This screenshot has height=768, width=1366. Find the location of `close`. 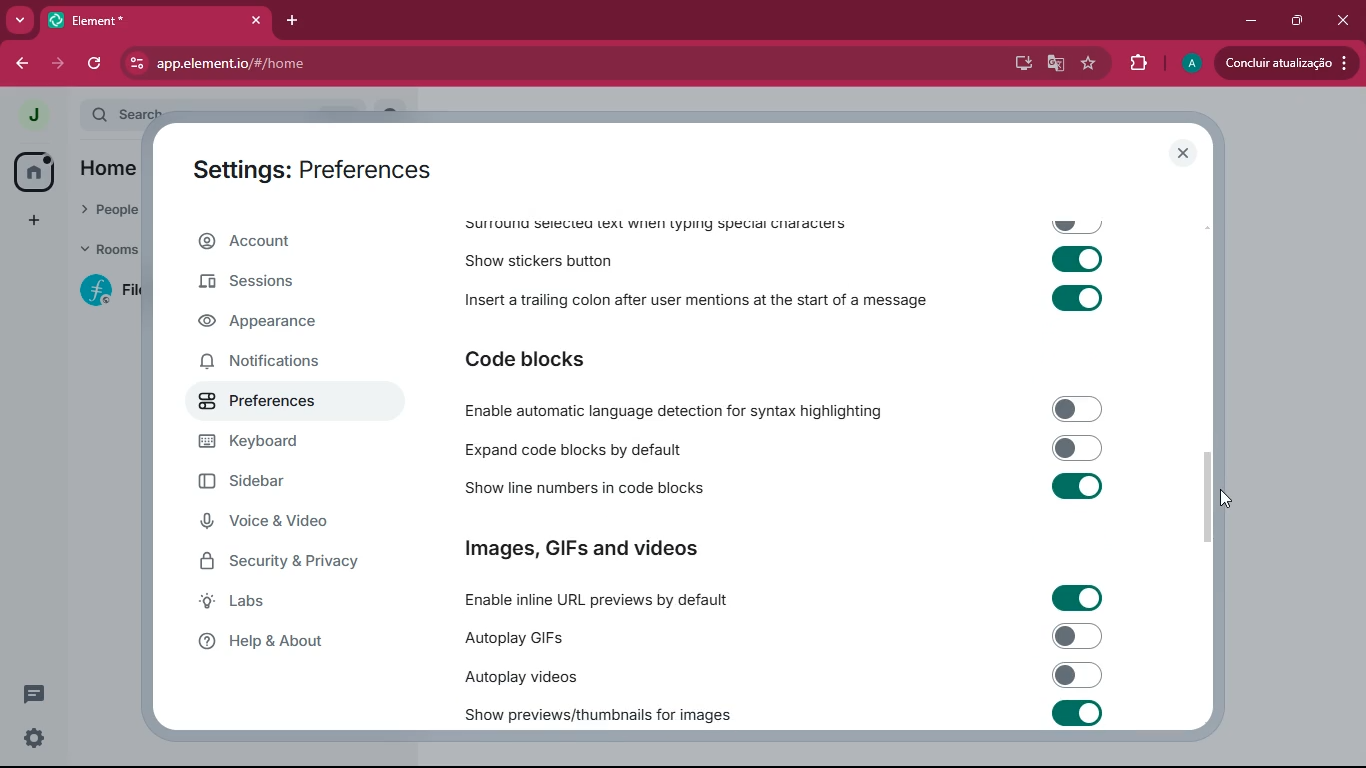

close is located at coordinates (1183, 153).